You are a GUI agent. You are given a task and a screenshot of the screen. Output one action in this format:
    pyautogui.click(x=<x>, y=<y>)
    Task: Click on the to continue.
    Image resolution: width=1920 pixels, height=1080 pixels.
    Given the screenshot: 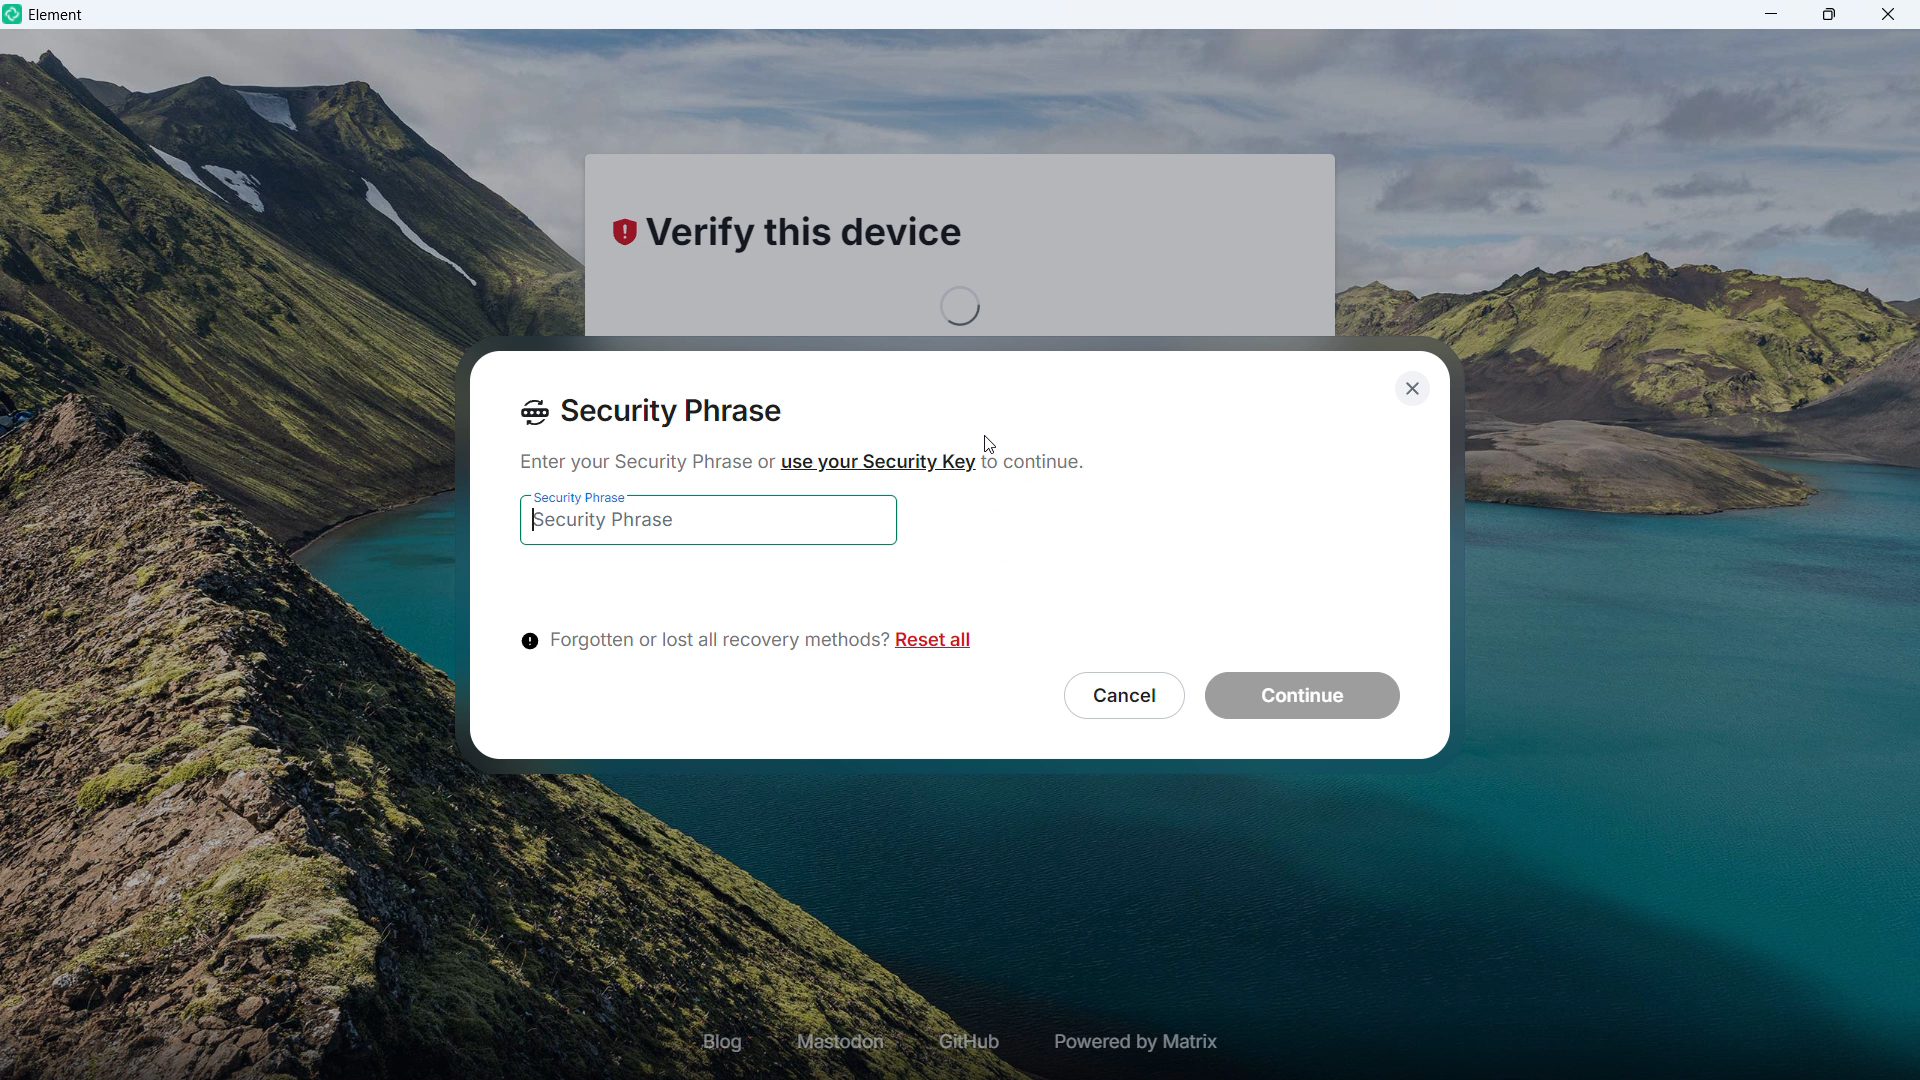 What is the action you would take?
    pyautogui.click(x=1042, y=468)
    